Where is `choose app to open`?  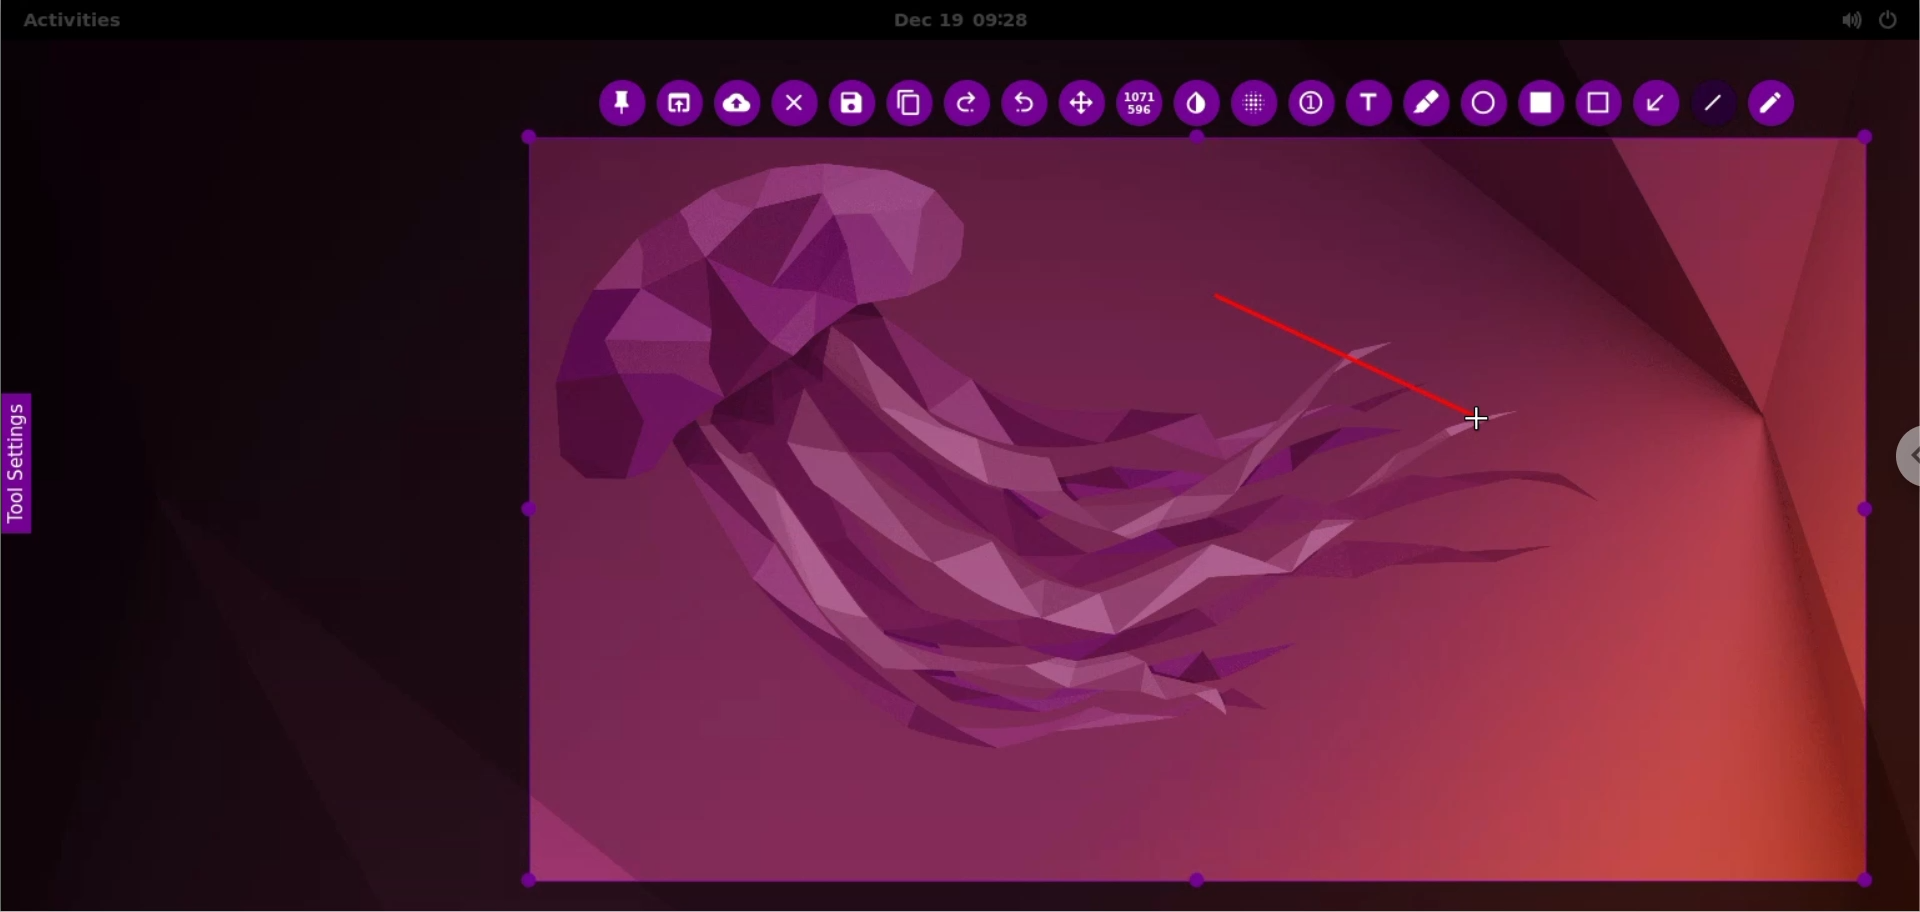 choose app to open is located at coordinates (682, 104).